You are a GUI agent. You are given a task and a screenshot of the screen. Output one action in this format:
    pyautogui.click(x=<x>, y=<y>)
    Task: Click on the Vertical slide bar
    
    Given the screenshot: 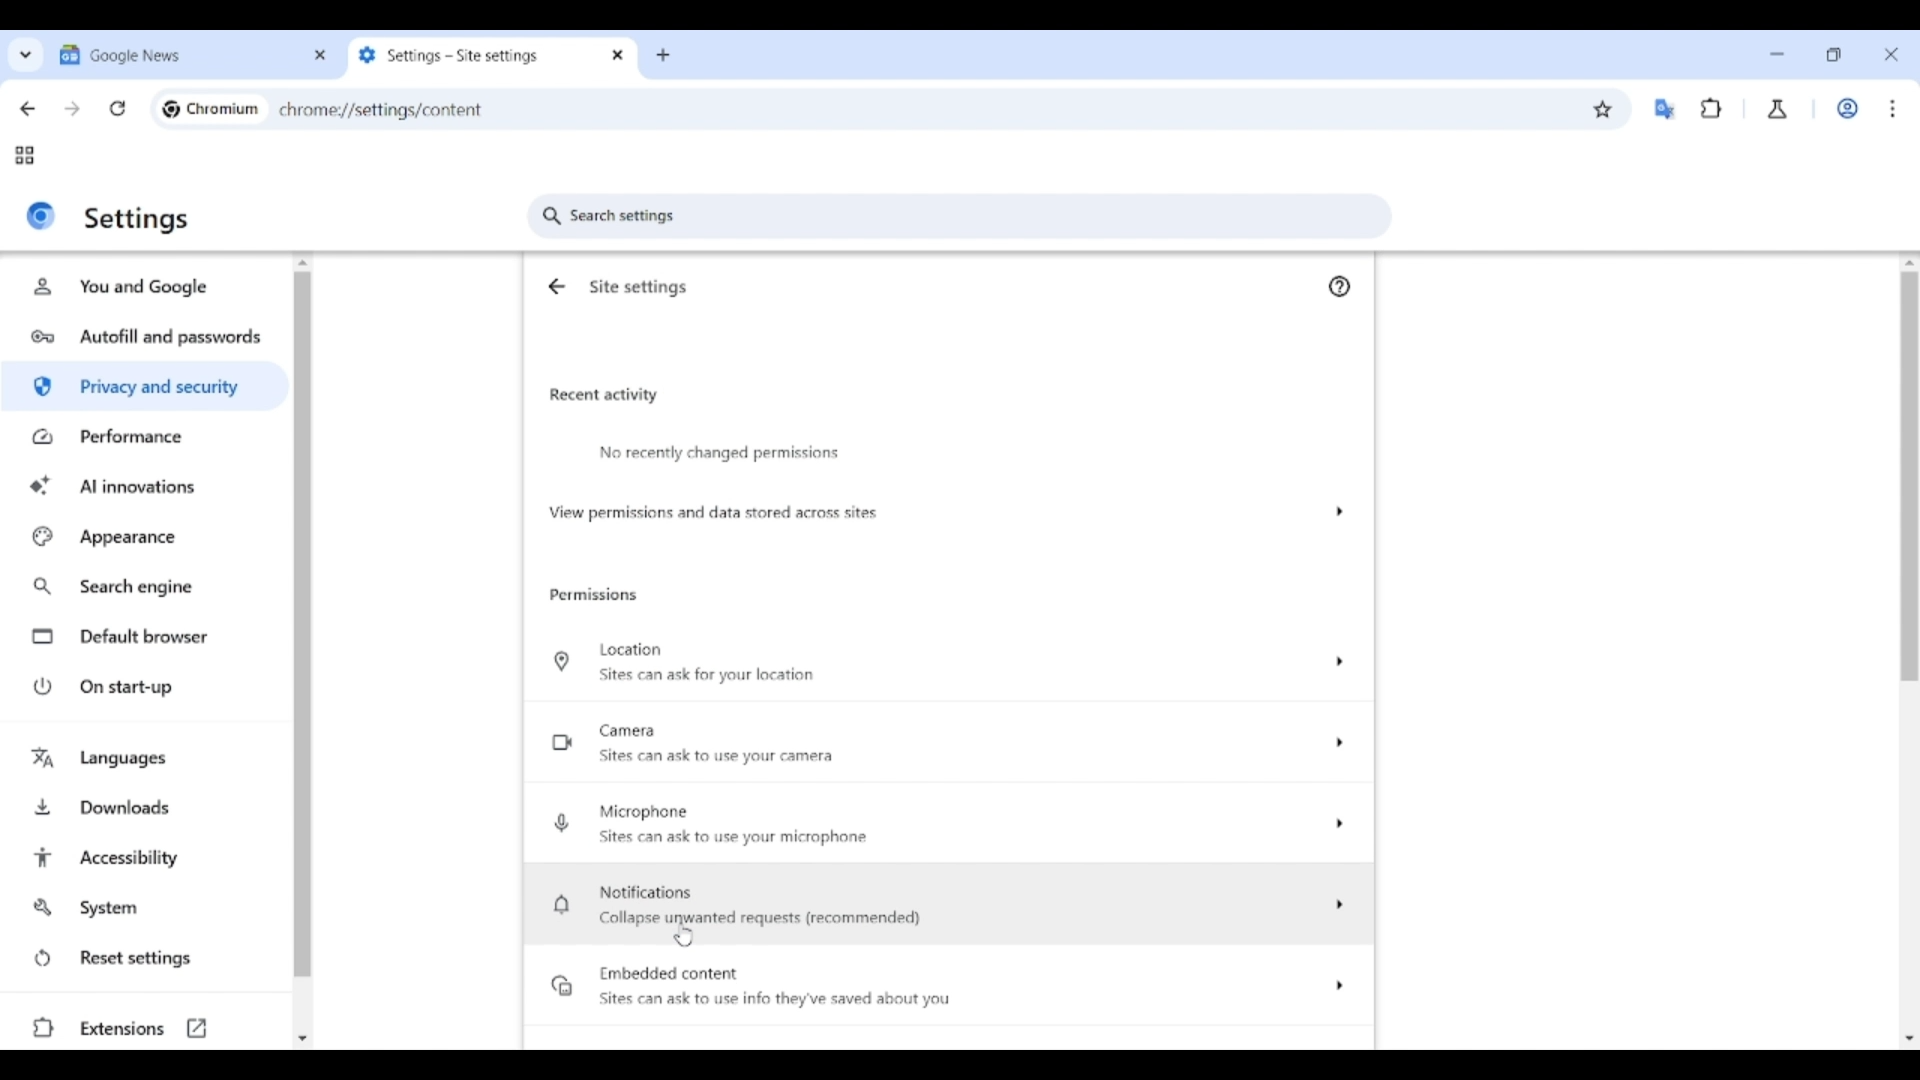 What is the action you would take?
    pyautogui.click(x=1909, y=476)
    